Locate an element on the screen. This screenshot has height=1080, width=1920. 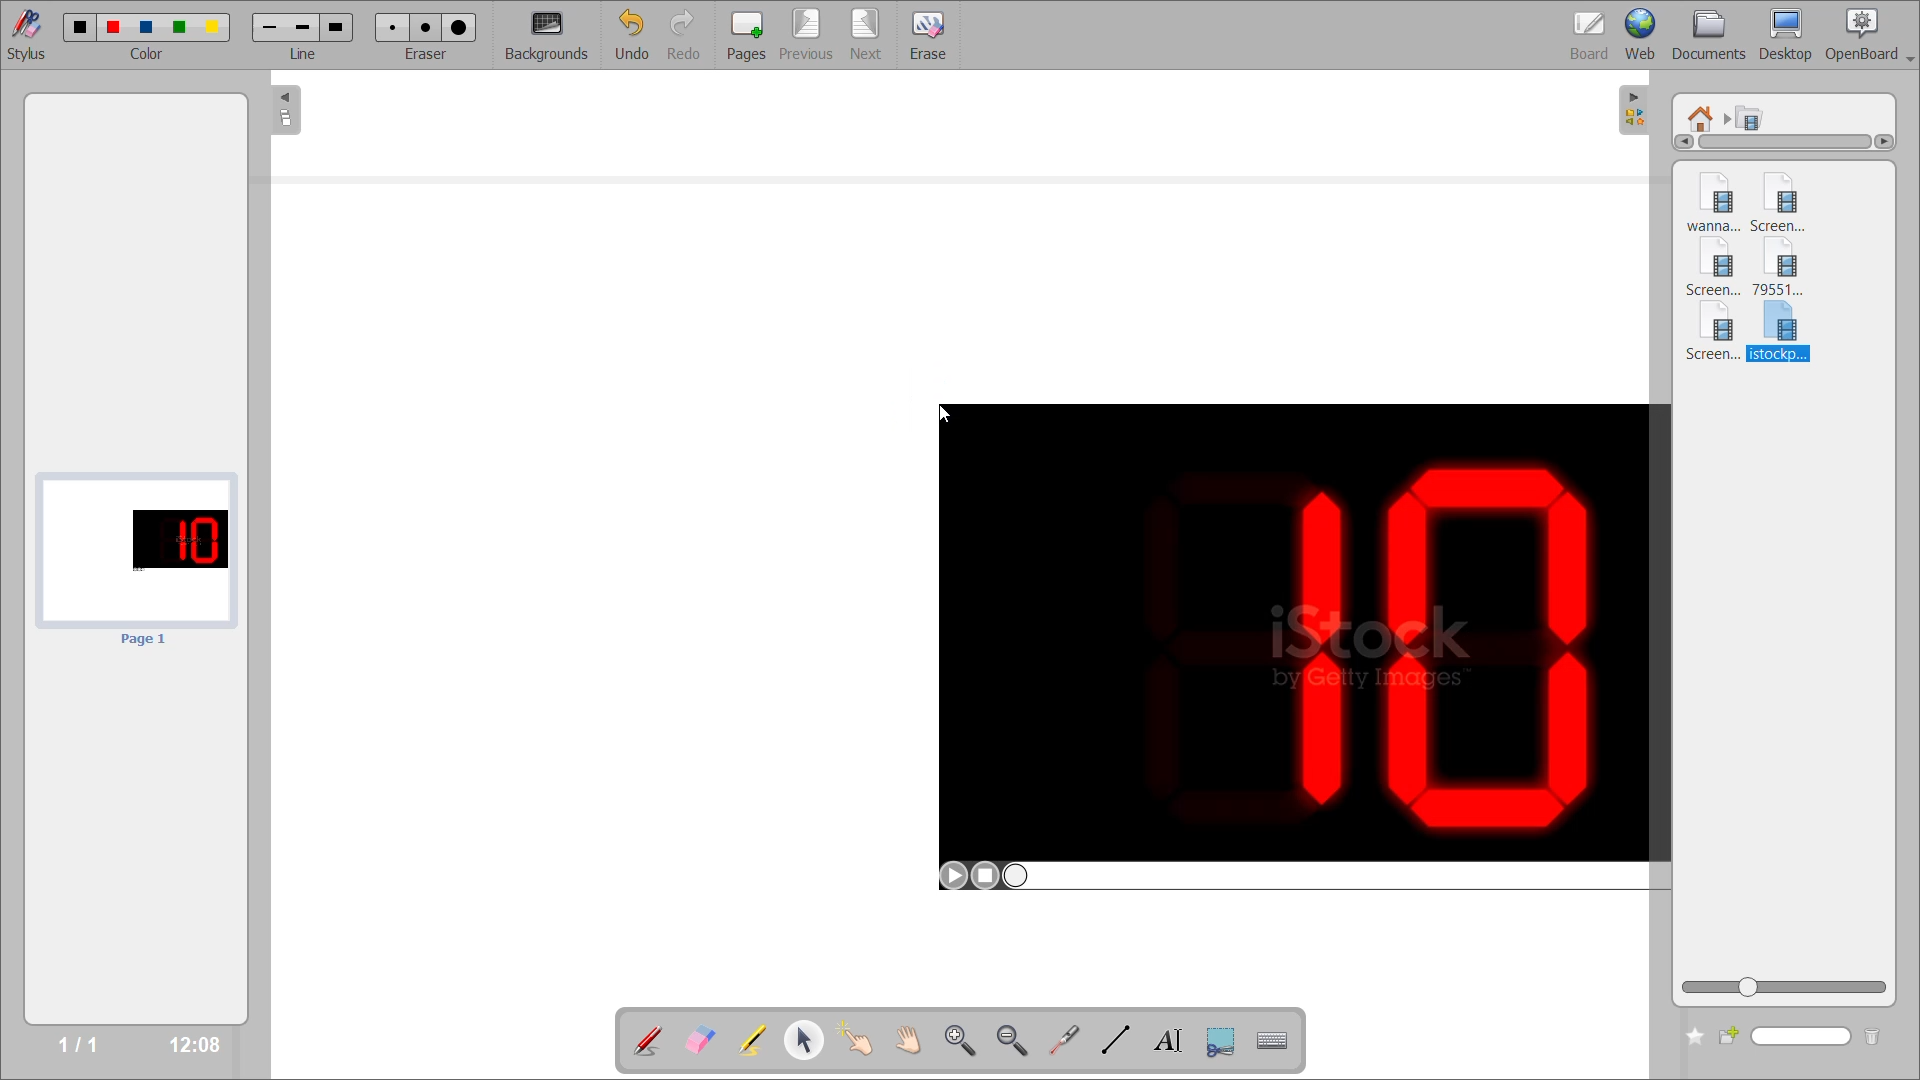
movies is located at coordinates (1757, 117).